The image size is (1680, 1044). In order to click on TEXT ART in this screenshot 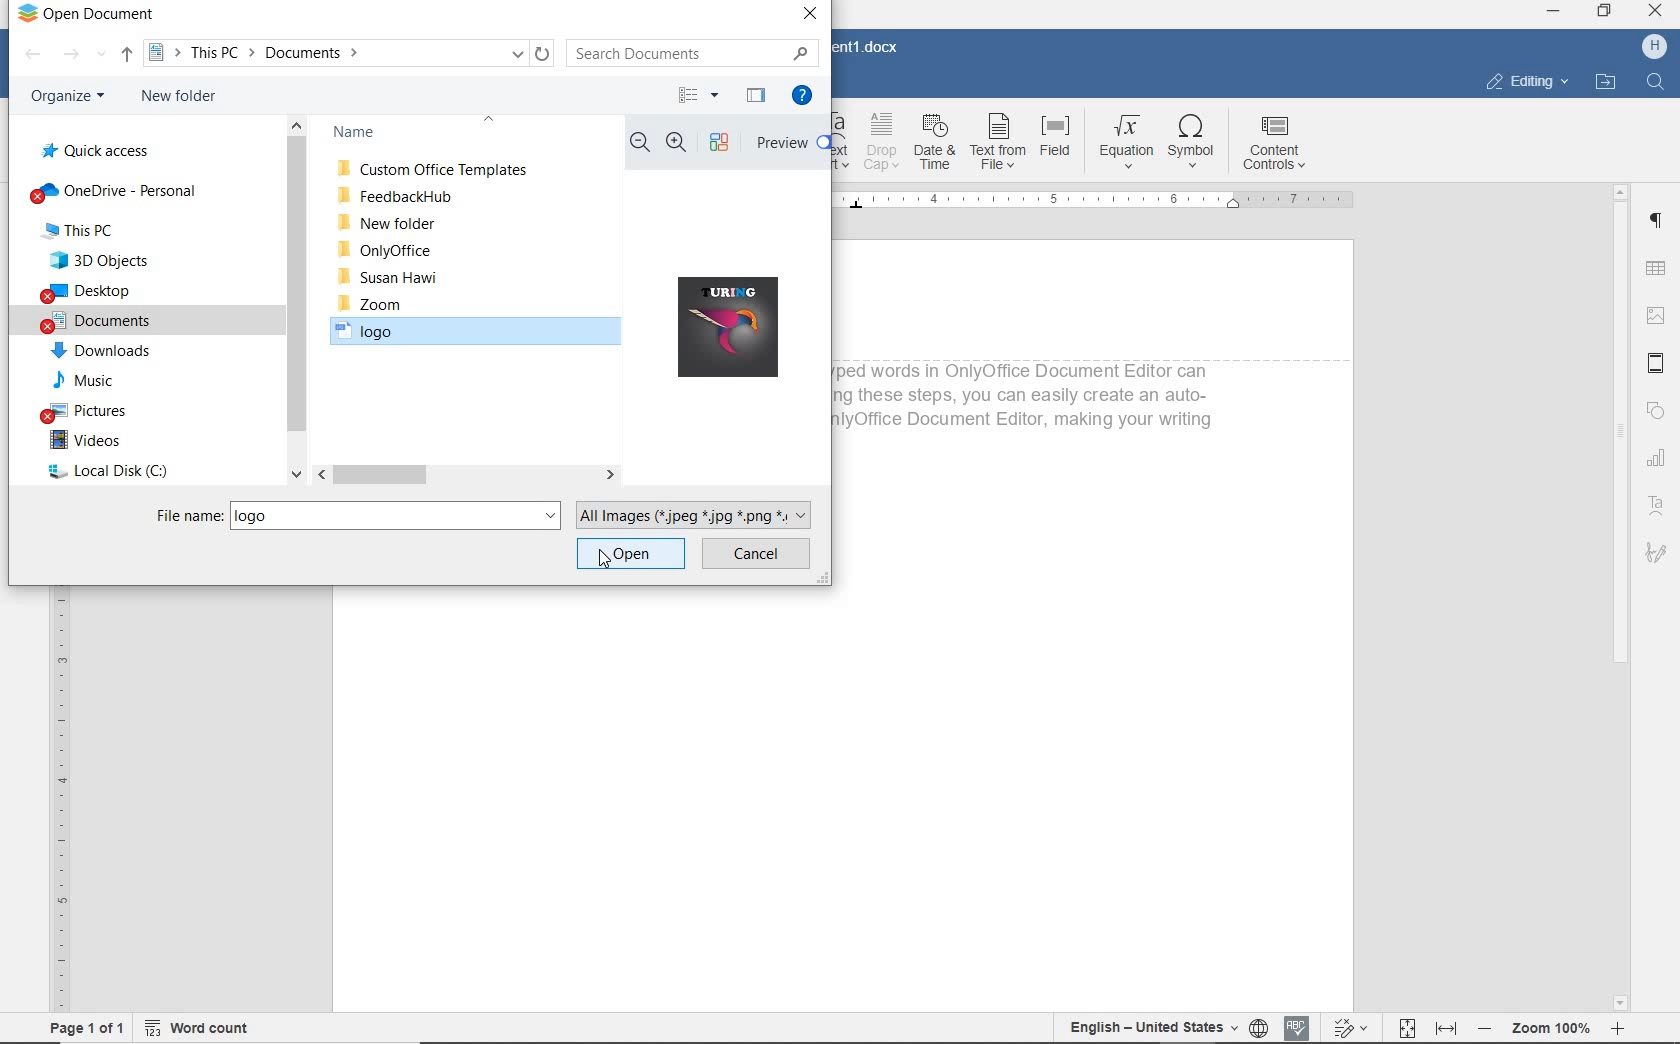, I will do `click(843, 146)`.